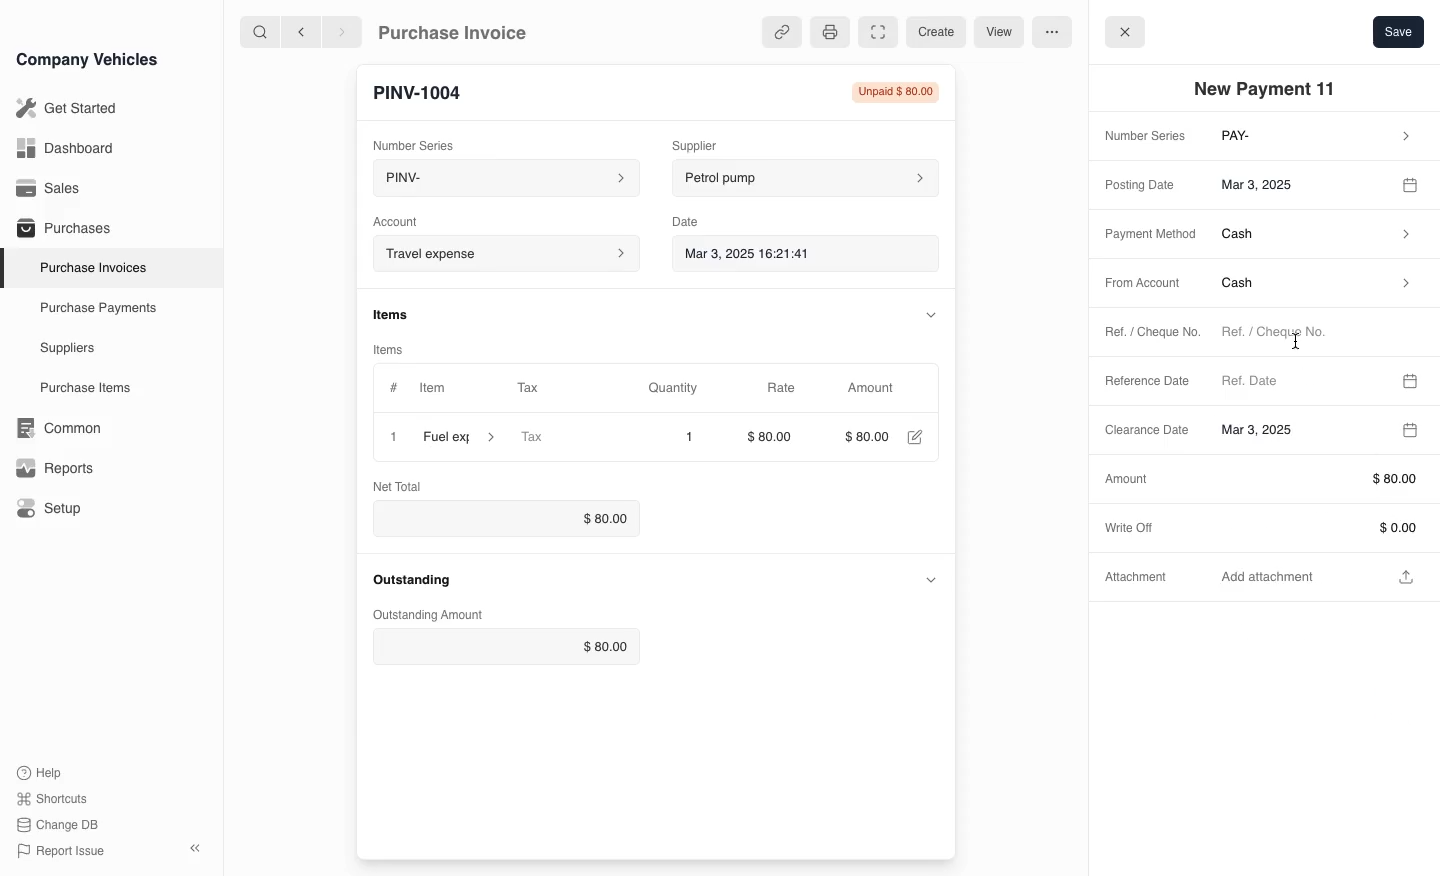  What do you see at coordinates (689, 437) in the screenshot?
I see `1` at bounding box center [689, 437].